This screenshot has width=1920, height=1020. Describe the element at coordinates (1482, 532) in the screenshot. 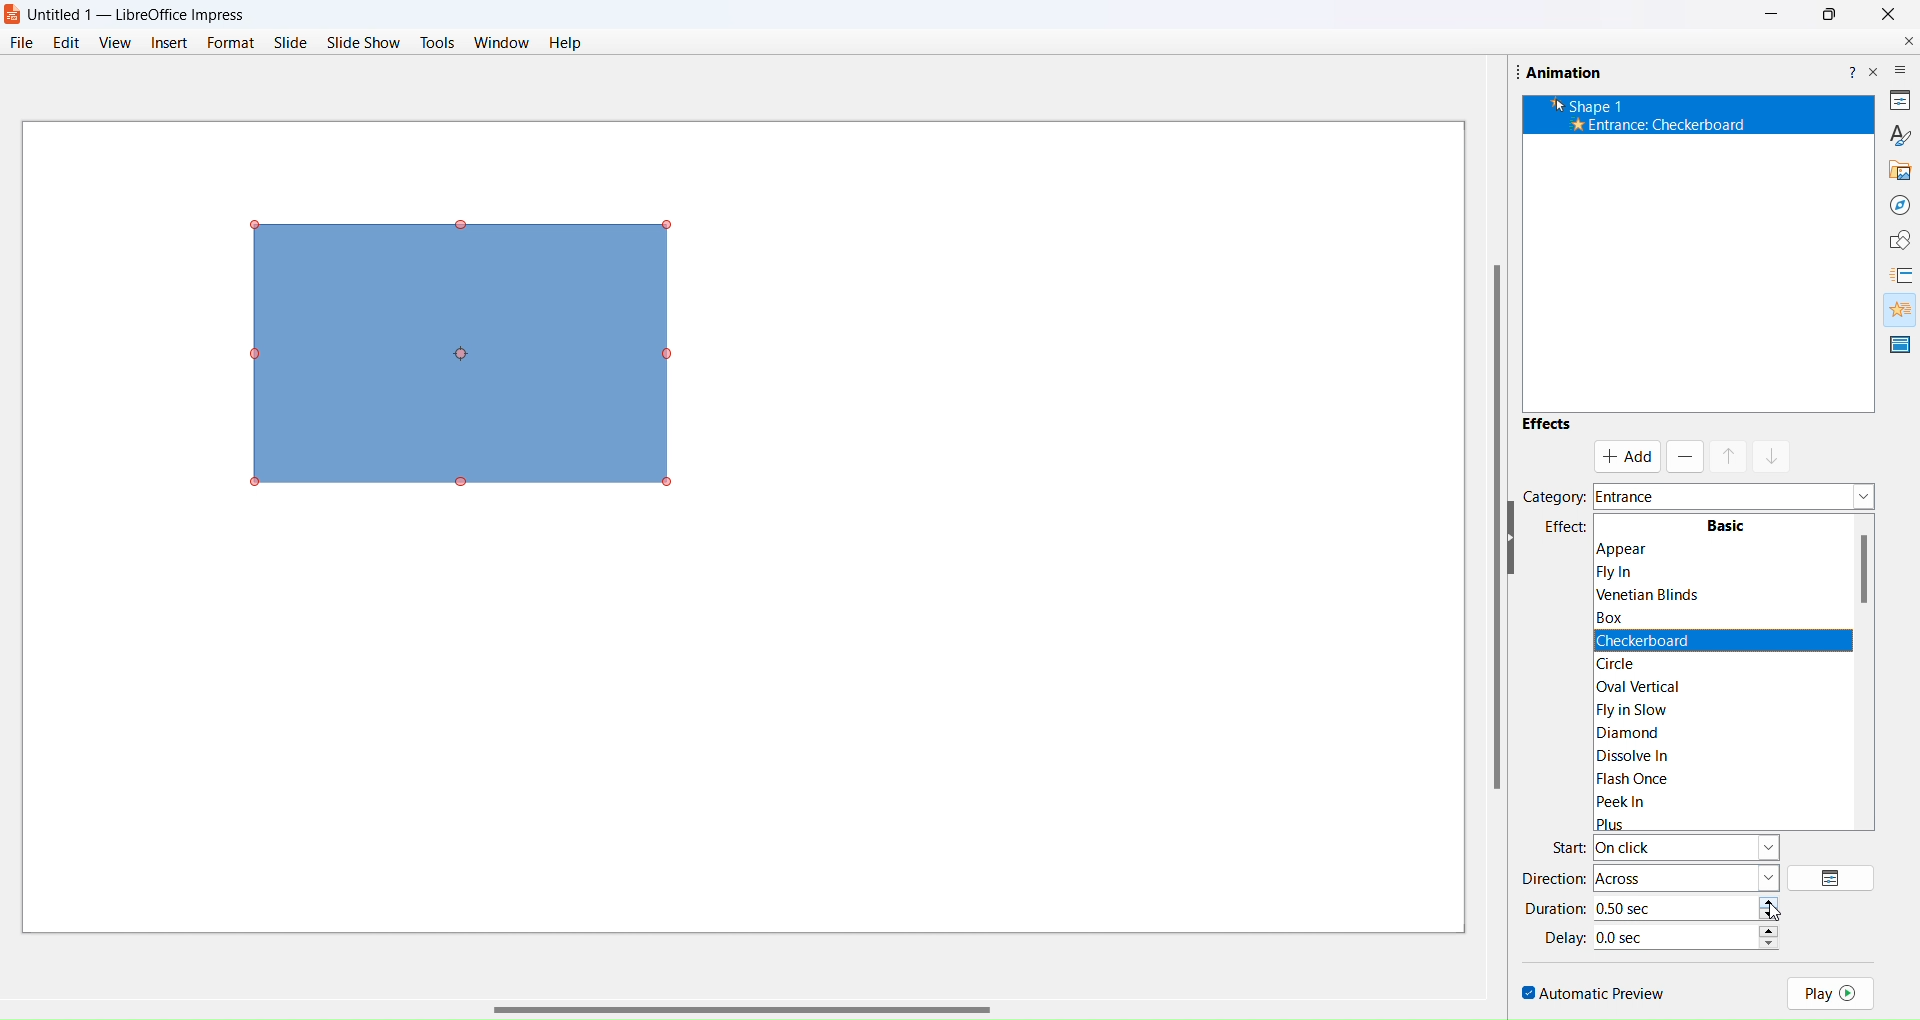

I see `scroll bar` at that location.